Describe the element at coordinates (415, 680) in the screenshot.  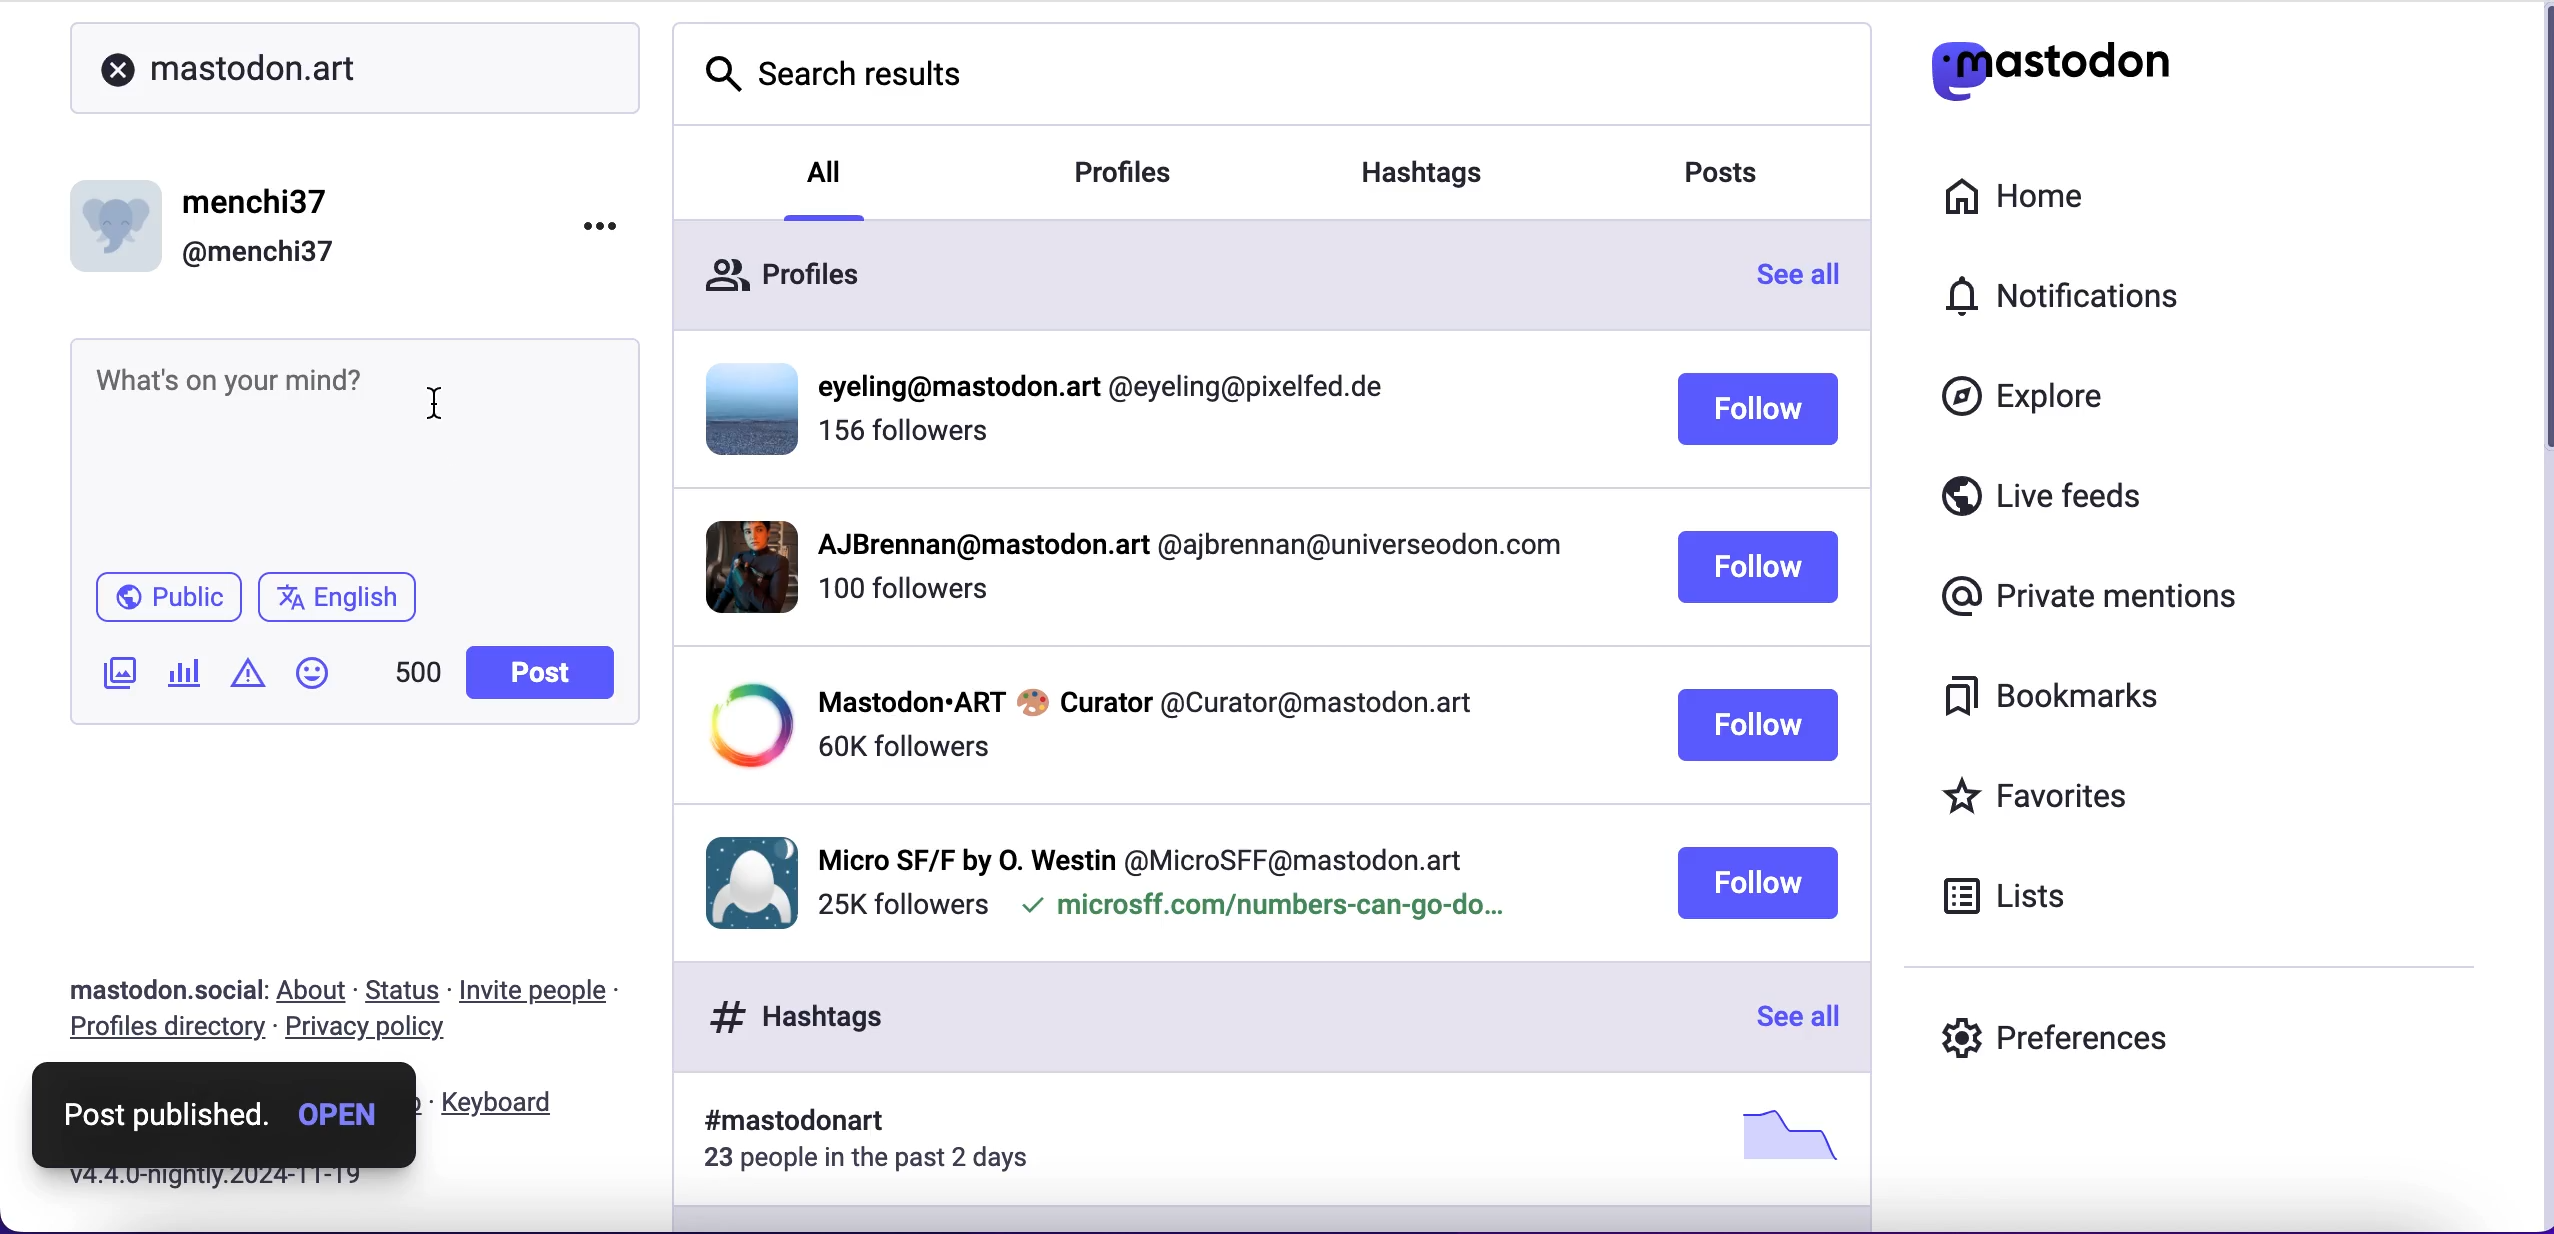
I see `characters left` at that location.